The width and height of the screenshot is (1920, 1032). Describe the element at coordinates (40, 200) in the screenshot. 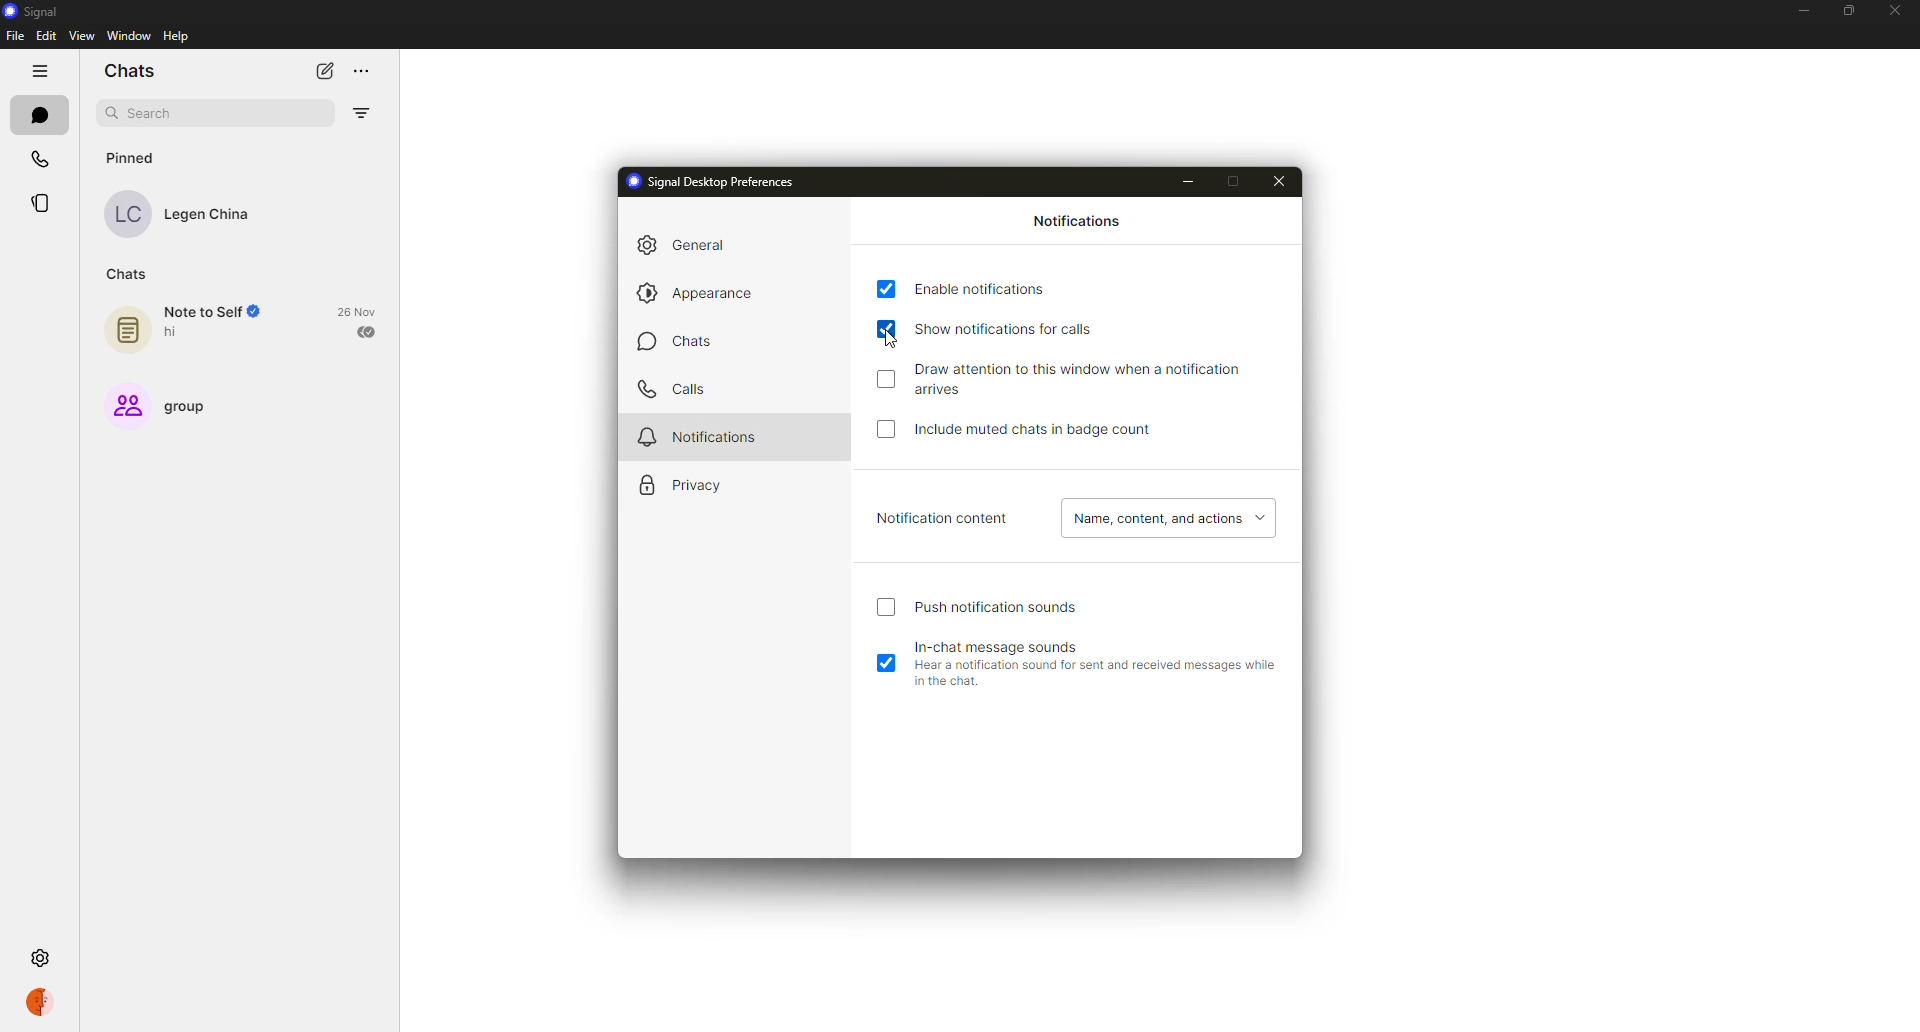

I see `stories` at that location.